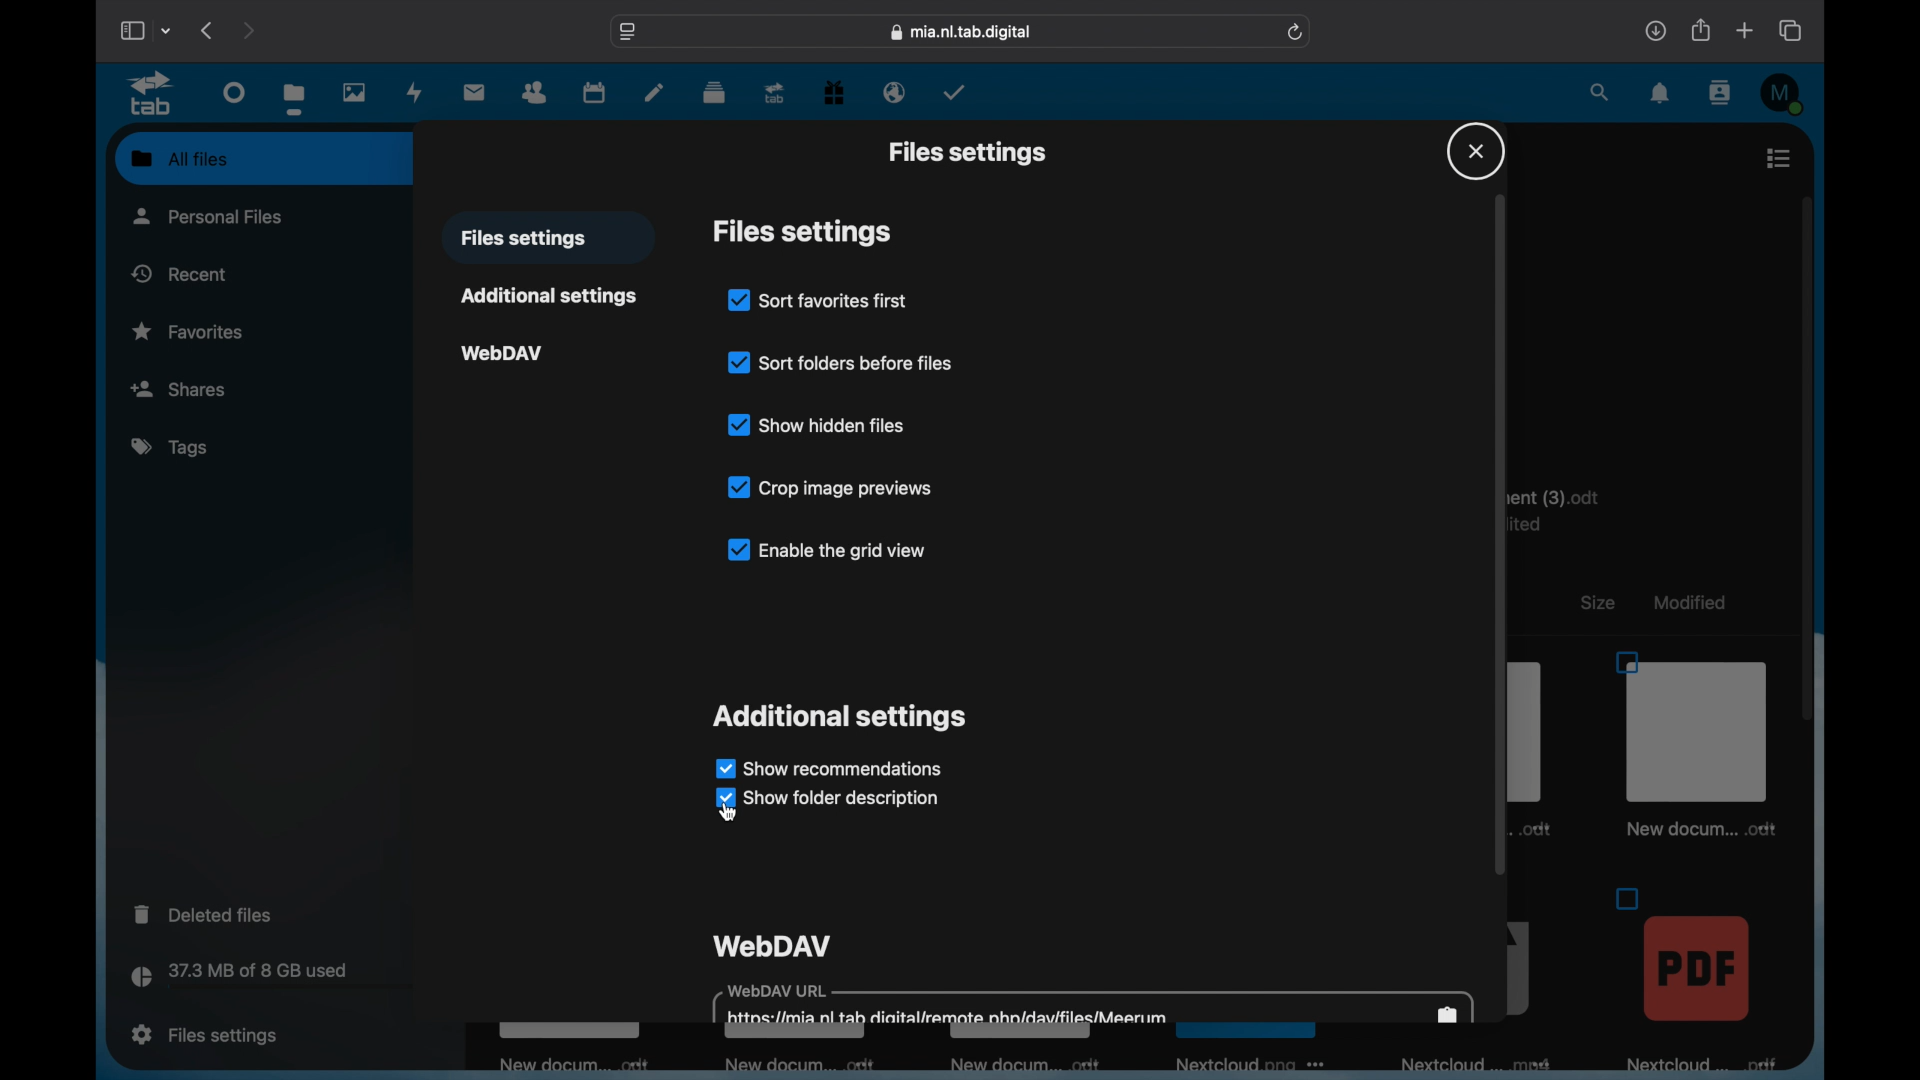  What do you see at coordinates (967, 152) in the screenshot?
I see `files settings` at bounding box center [967, 152].